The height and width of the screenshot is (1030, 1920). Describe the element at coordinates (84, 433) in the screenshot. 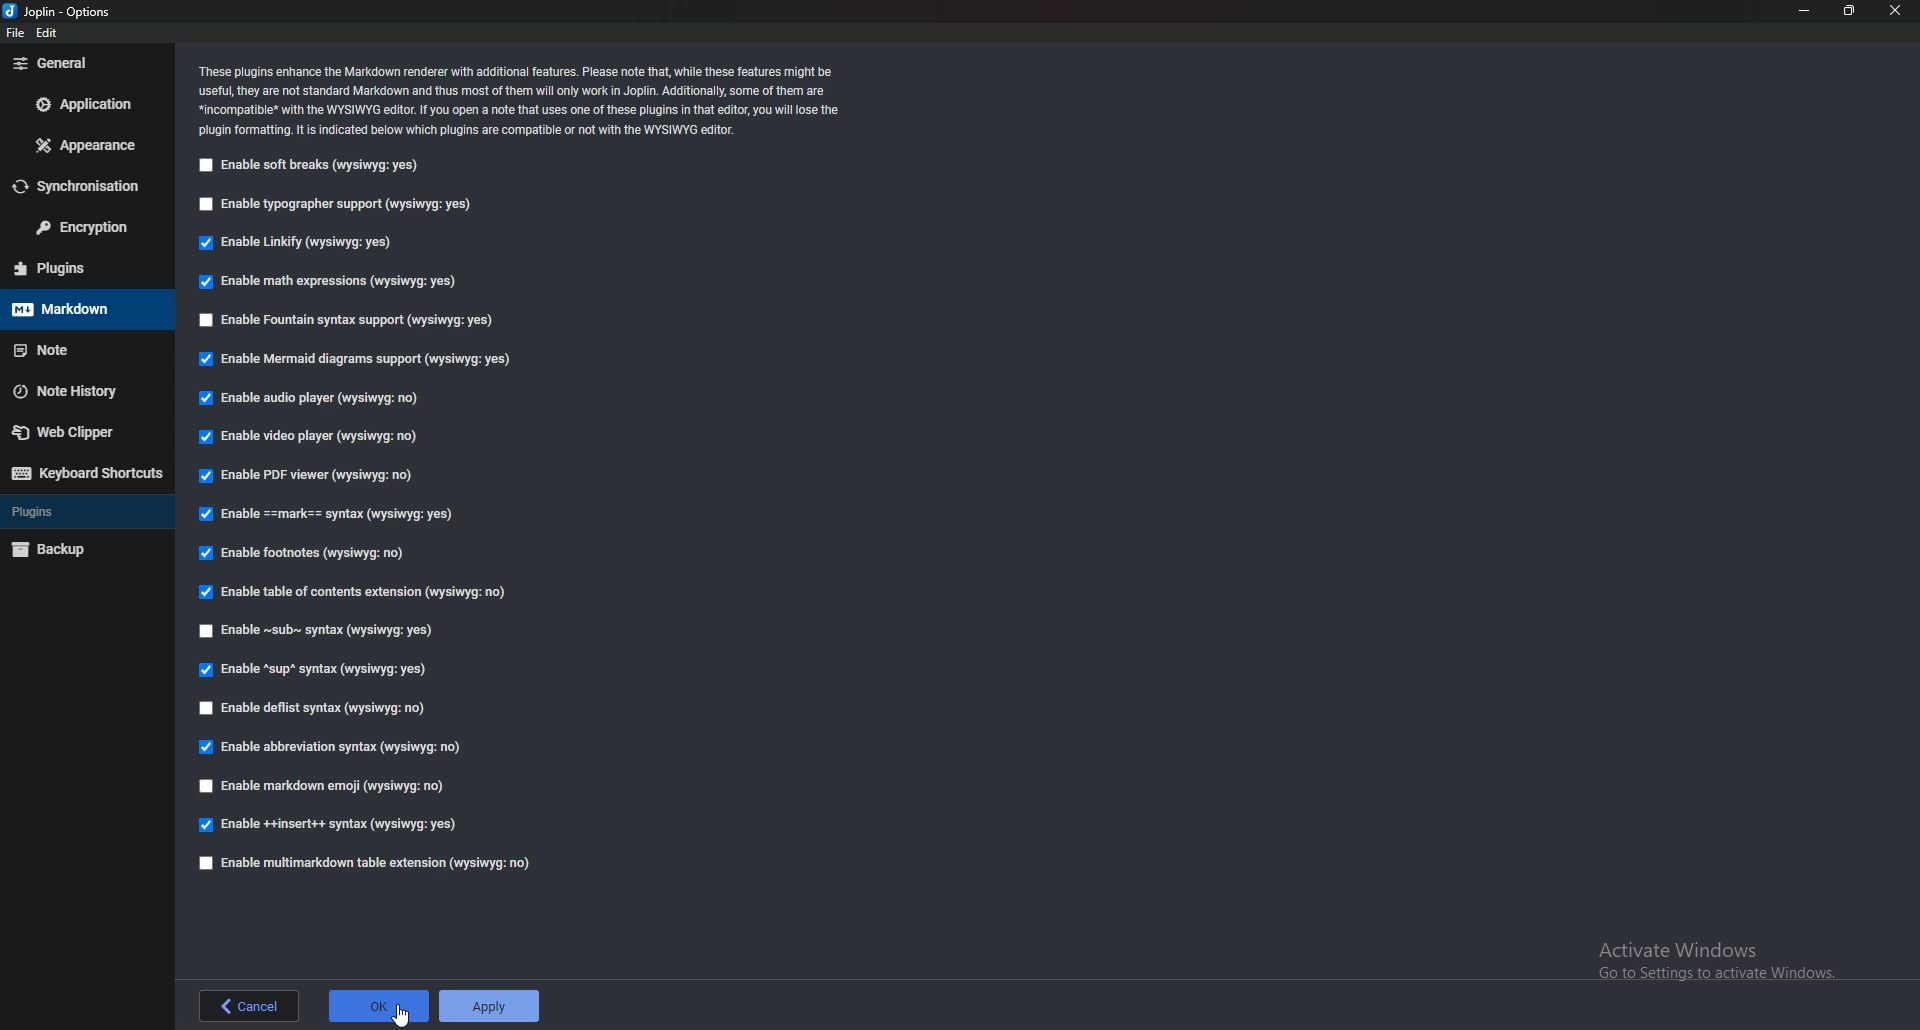

I see `web clipper` at that location.